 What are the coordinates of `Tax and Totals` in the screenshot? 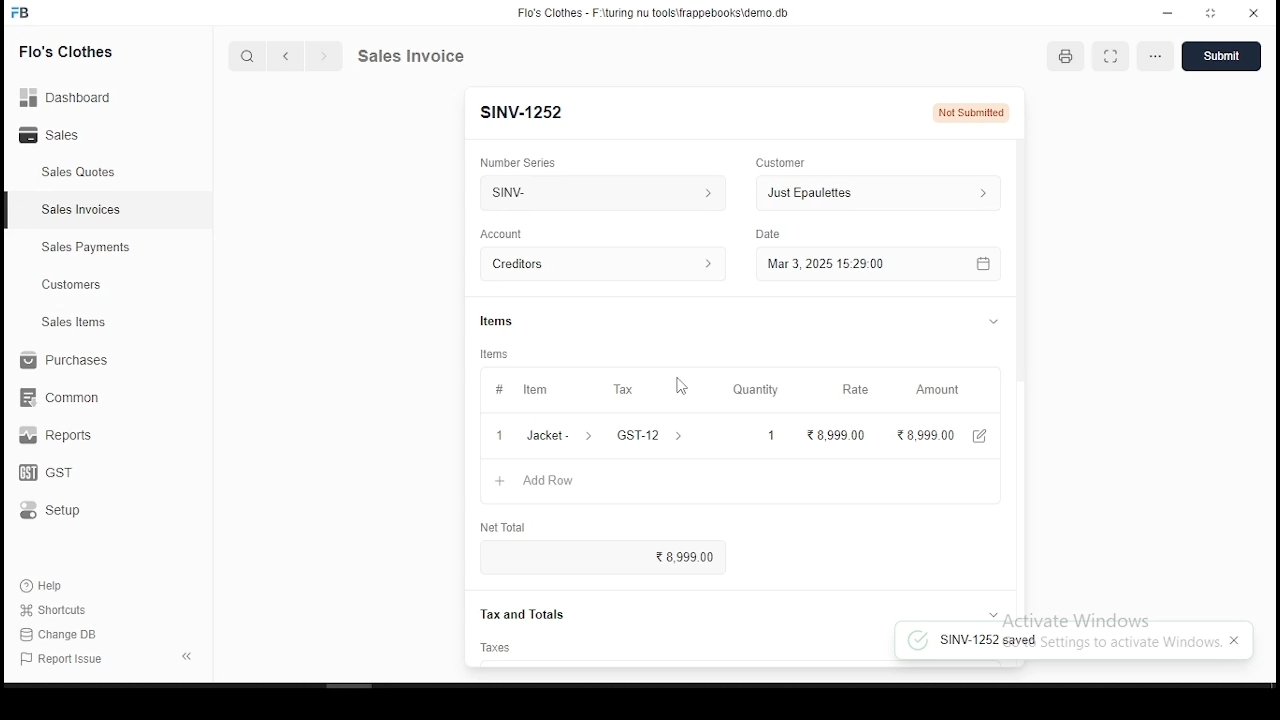 It's located at (514, 615).